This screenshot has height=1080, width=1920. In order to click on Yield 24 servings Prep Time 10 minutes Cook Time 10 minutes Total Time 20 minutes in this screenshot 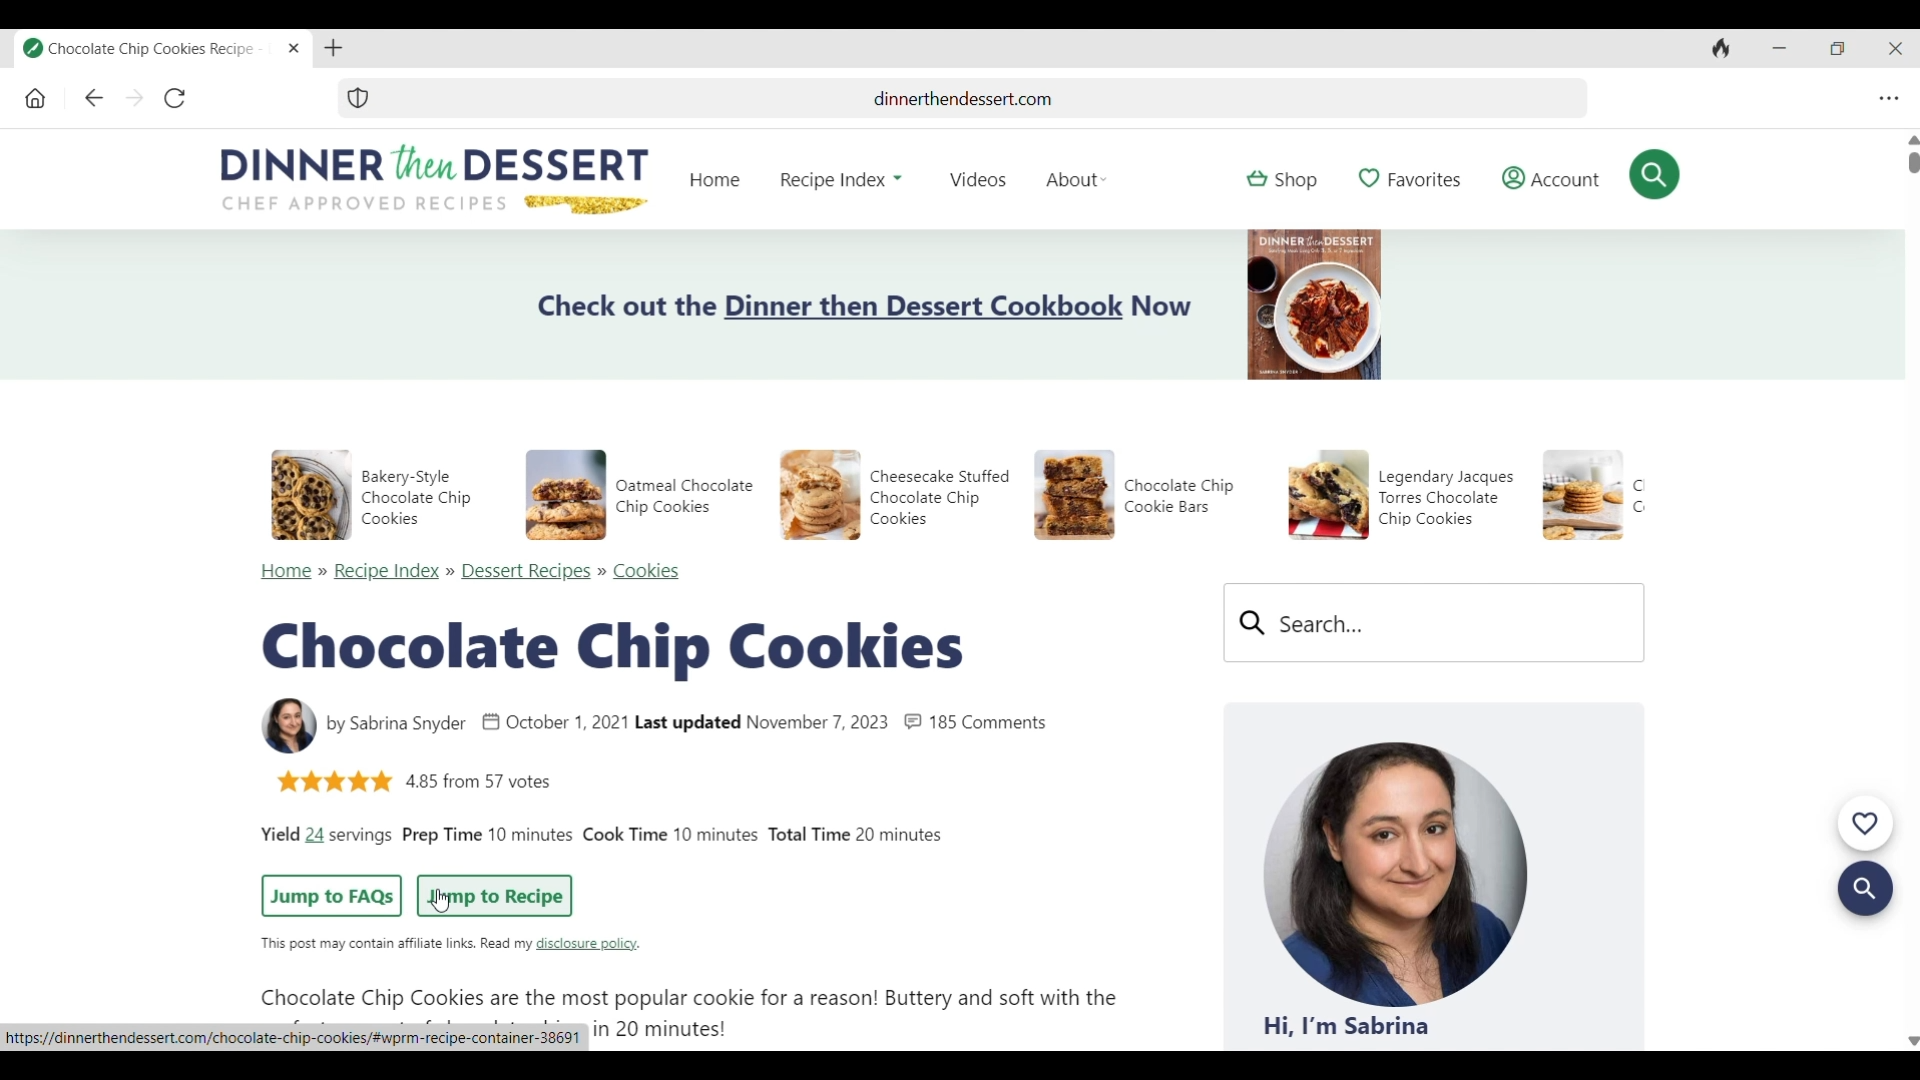, I will do `click(603, 837)`.